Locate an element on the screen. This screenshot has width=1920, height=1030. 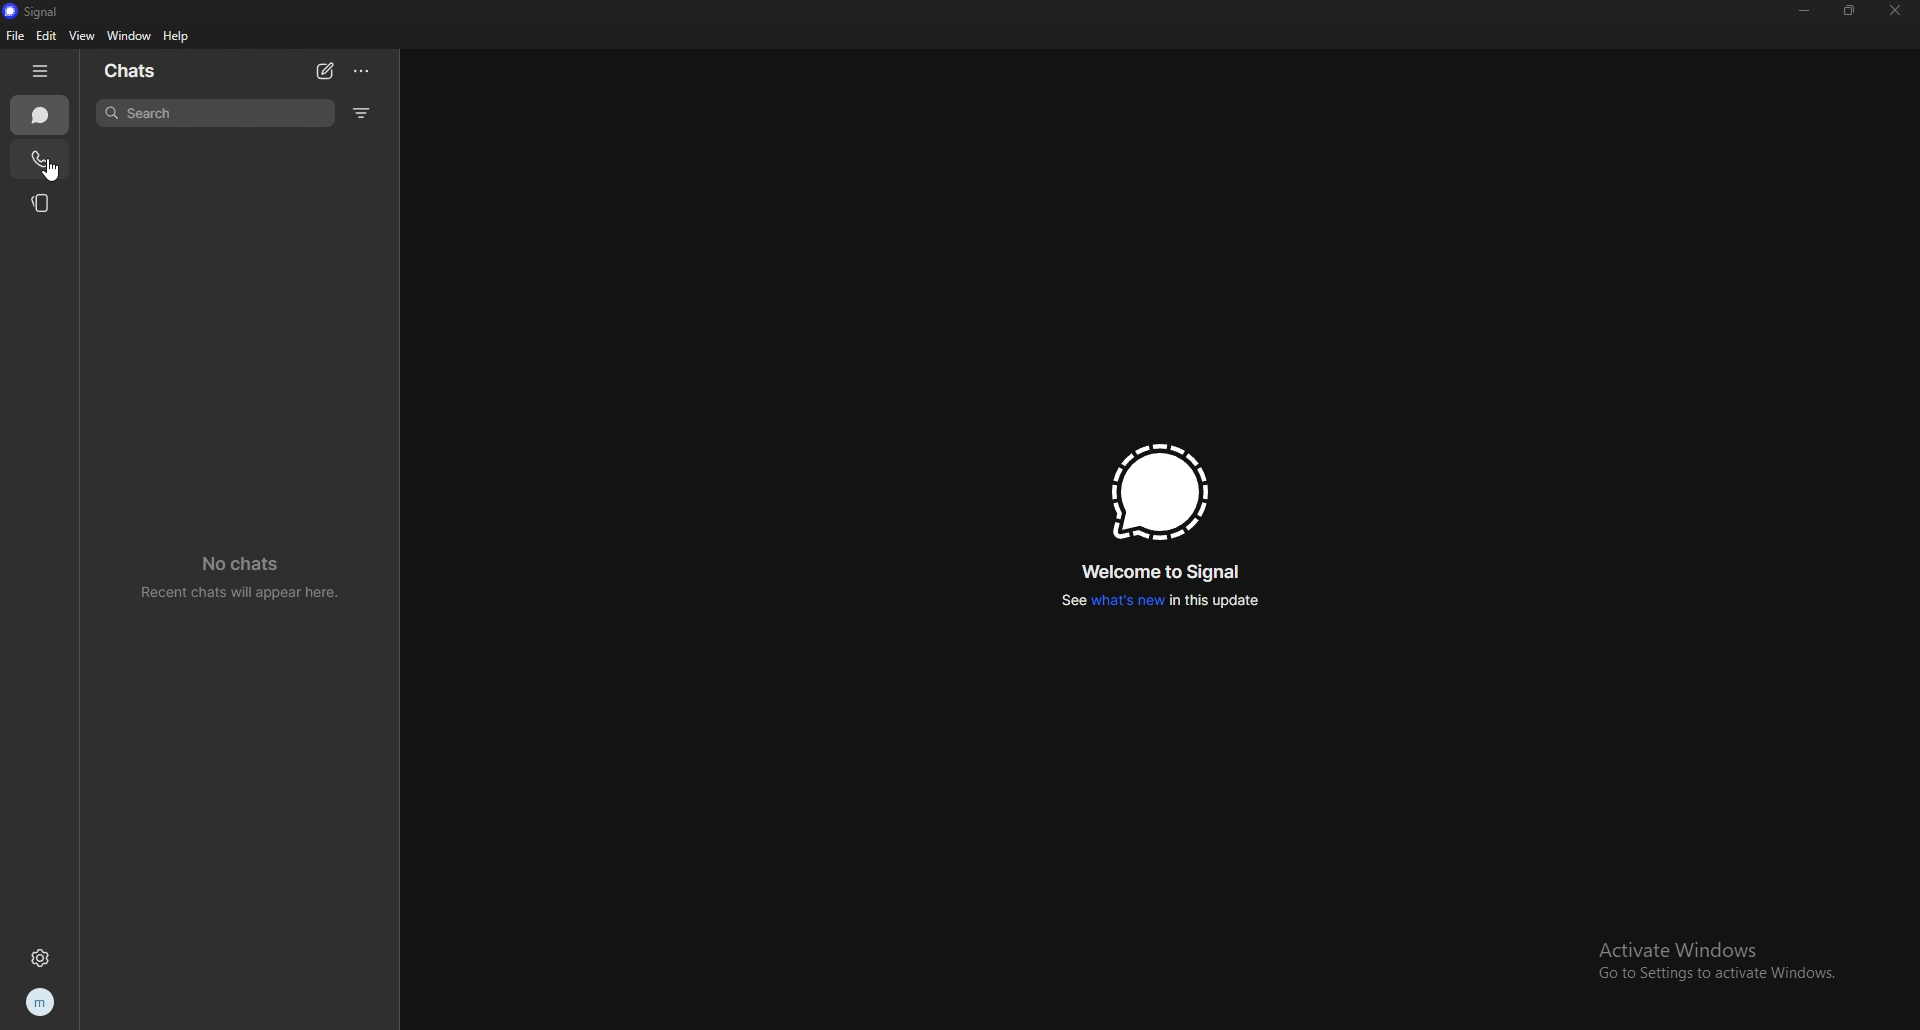
help is located at coordinates (177, 35).